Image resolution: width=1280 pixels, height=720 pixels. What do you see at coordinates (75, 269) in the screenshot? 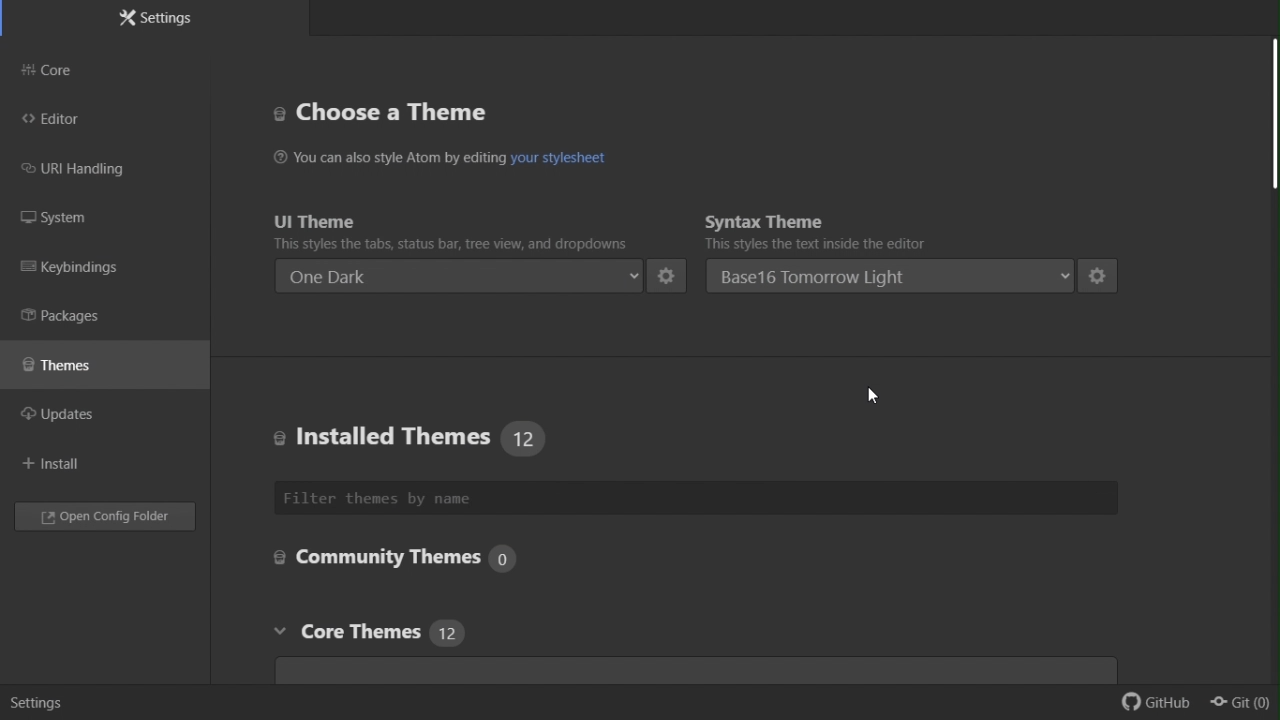
I see `Key binding` at bounding box center [75, 269].